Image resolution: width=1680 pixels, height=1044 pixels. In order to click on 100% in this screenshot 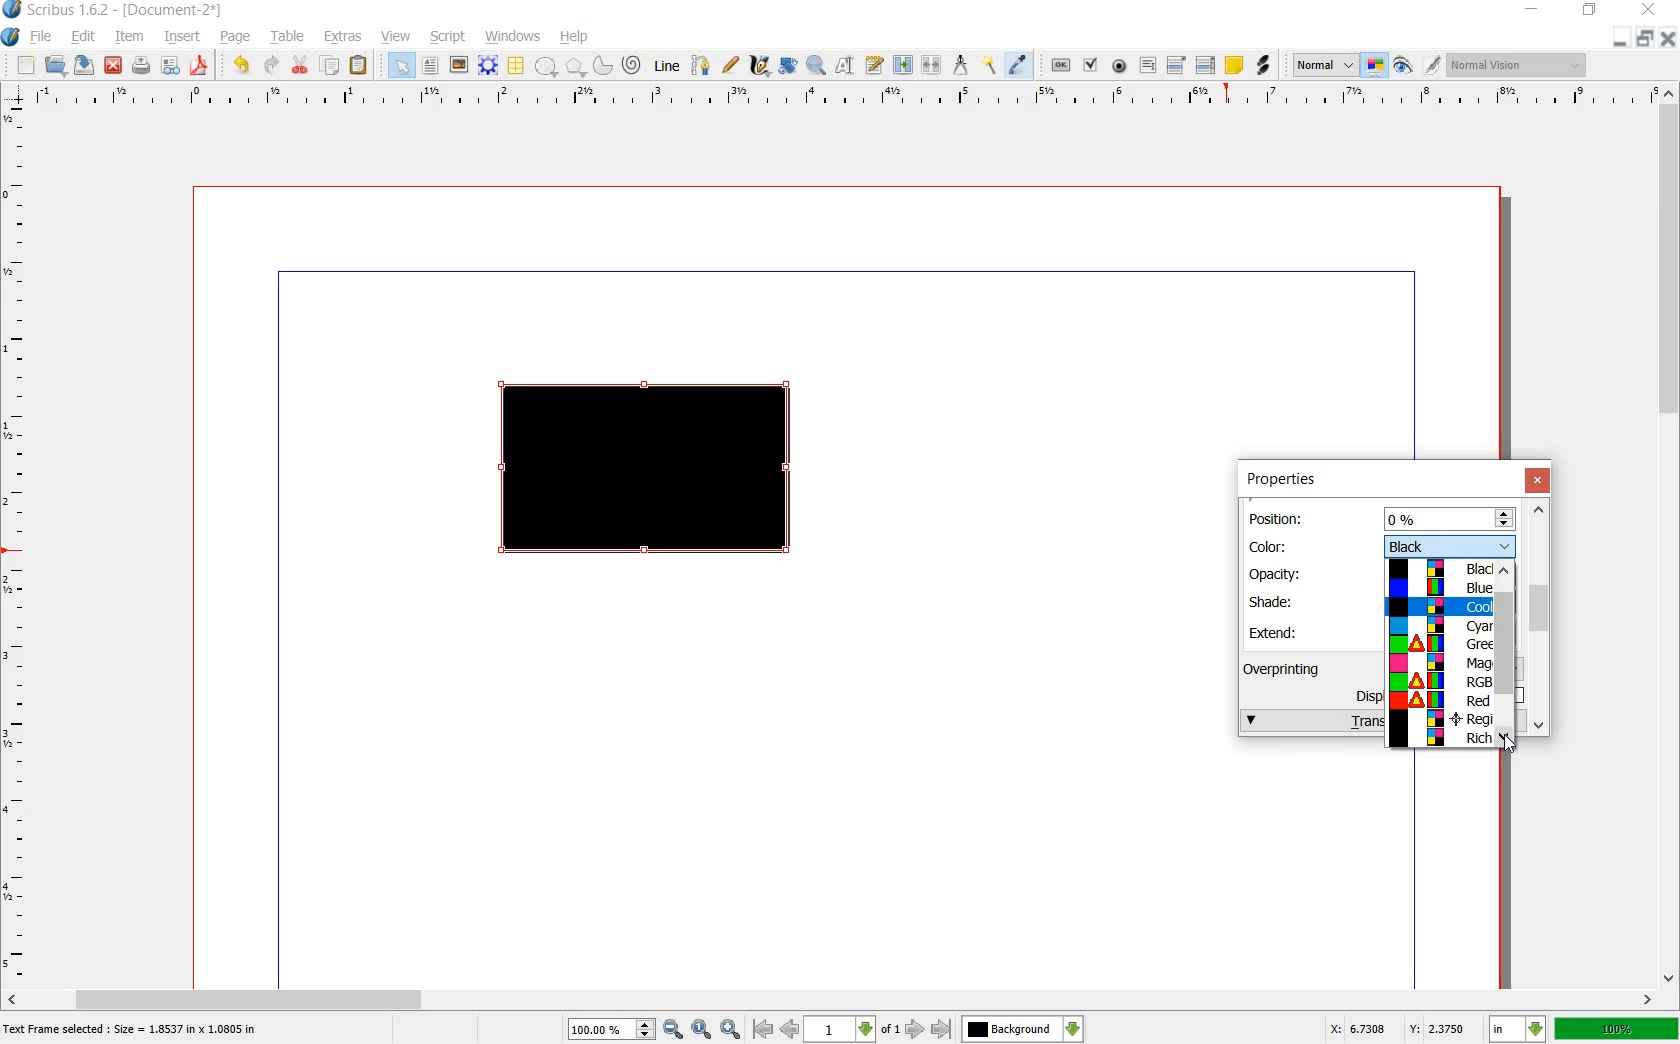, I will do `click(1617, 1028)`.